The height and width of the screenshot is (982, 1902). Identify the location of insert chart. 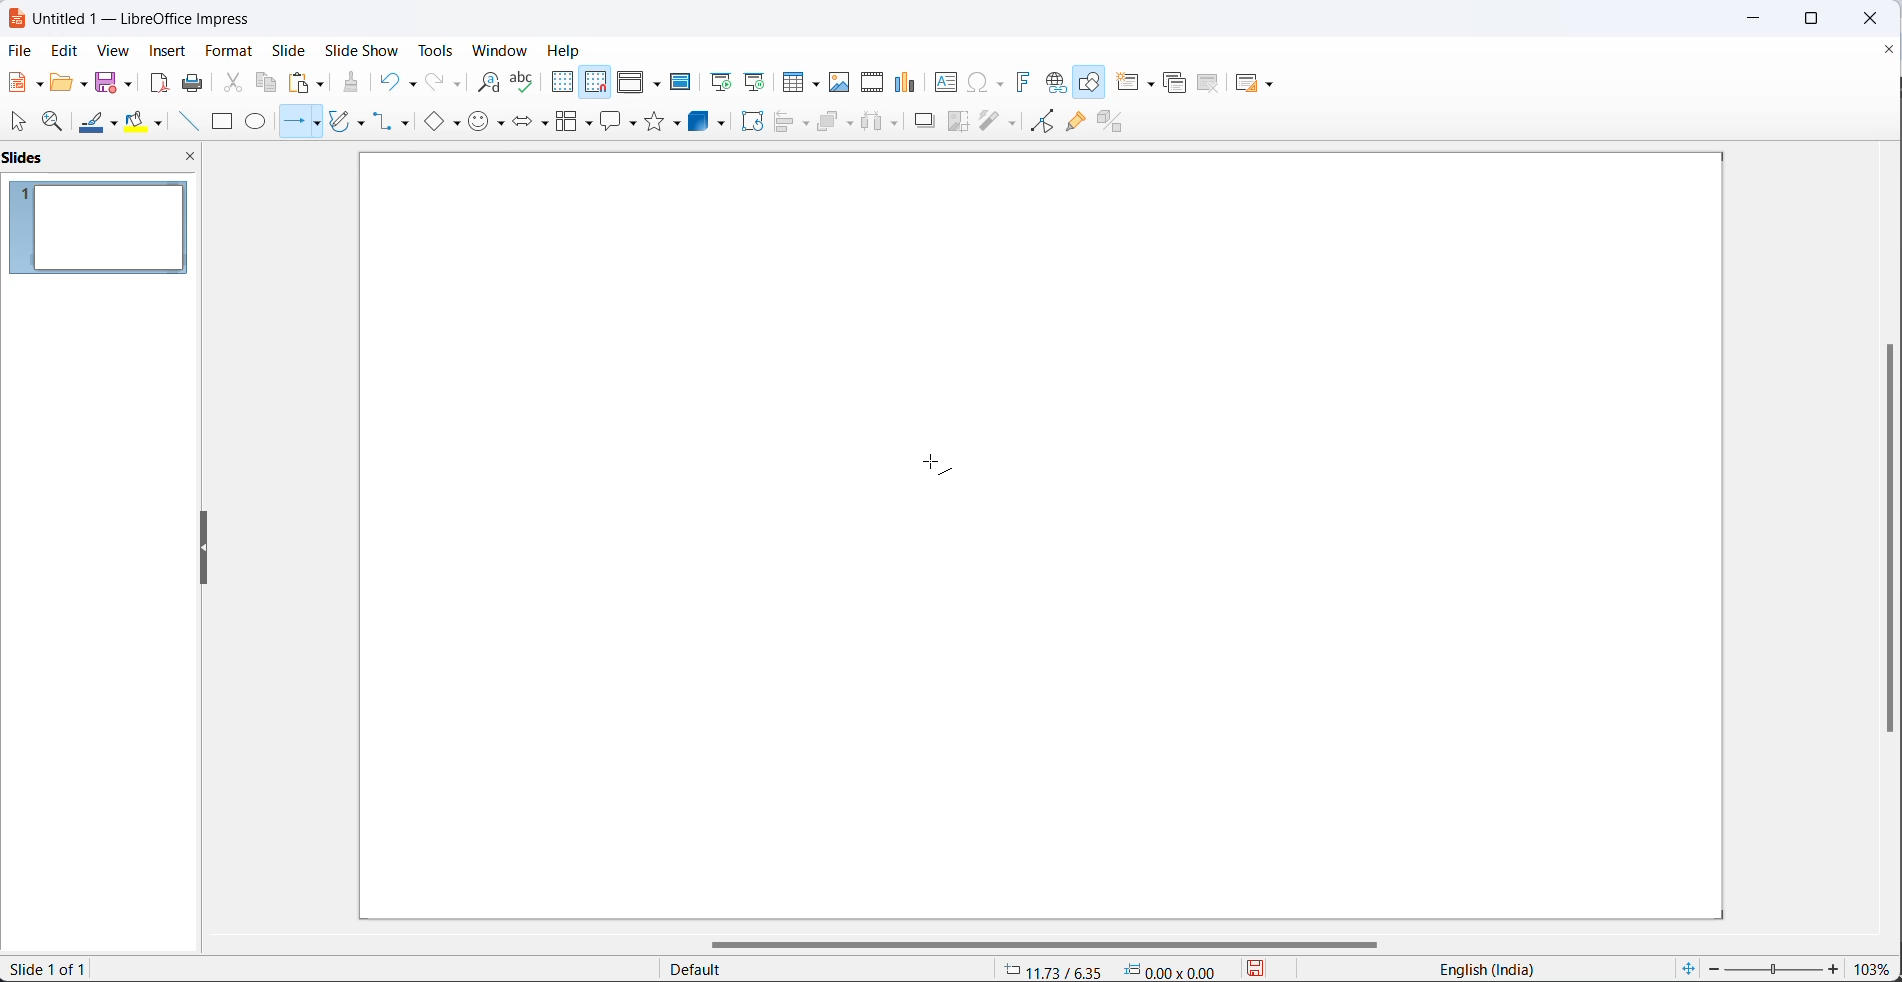
(905, 82).